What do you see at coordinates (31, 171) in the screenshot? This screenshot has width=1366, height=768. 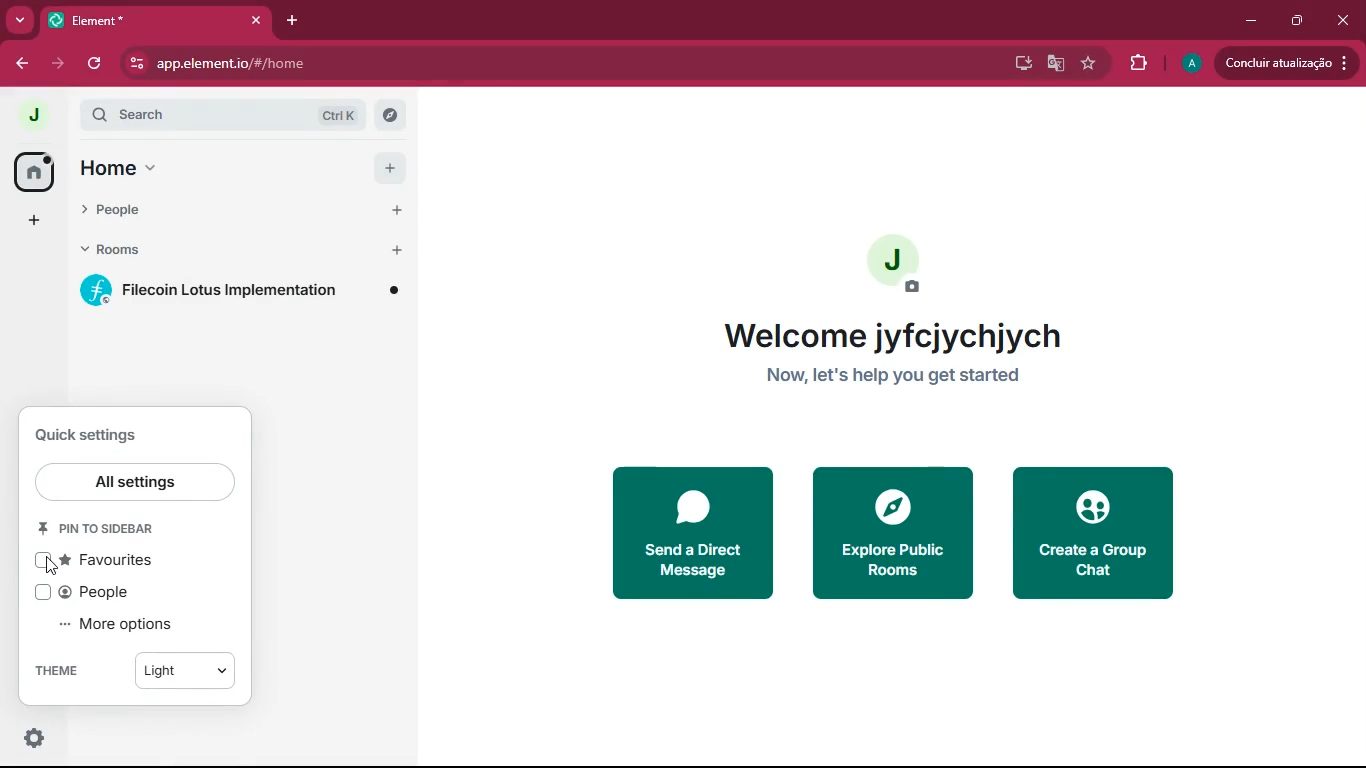 I see `home` at bounding box center [31, 171].